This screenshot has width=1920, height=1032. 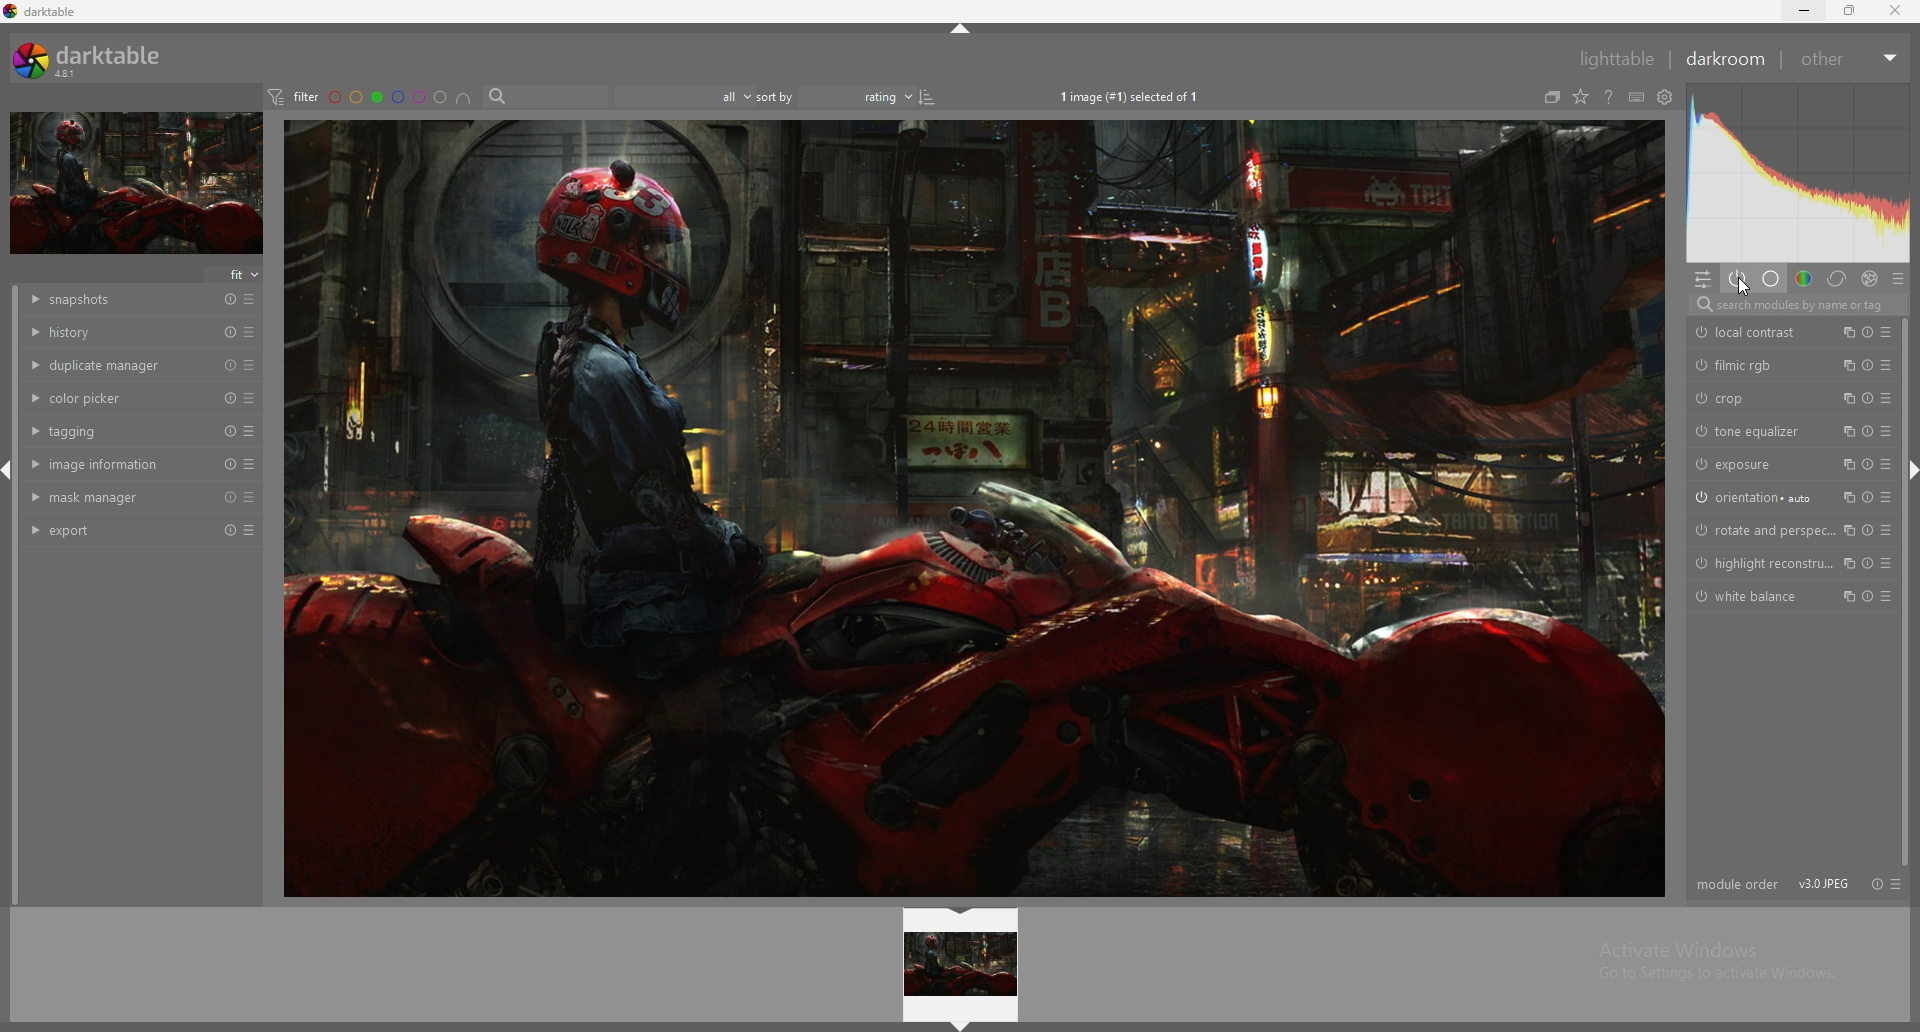 What do you see at coordinates (1896, 276) in the screenshot?
I see `presets` at bounding box center [1896, 276].